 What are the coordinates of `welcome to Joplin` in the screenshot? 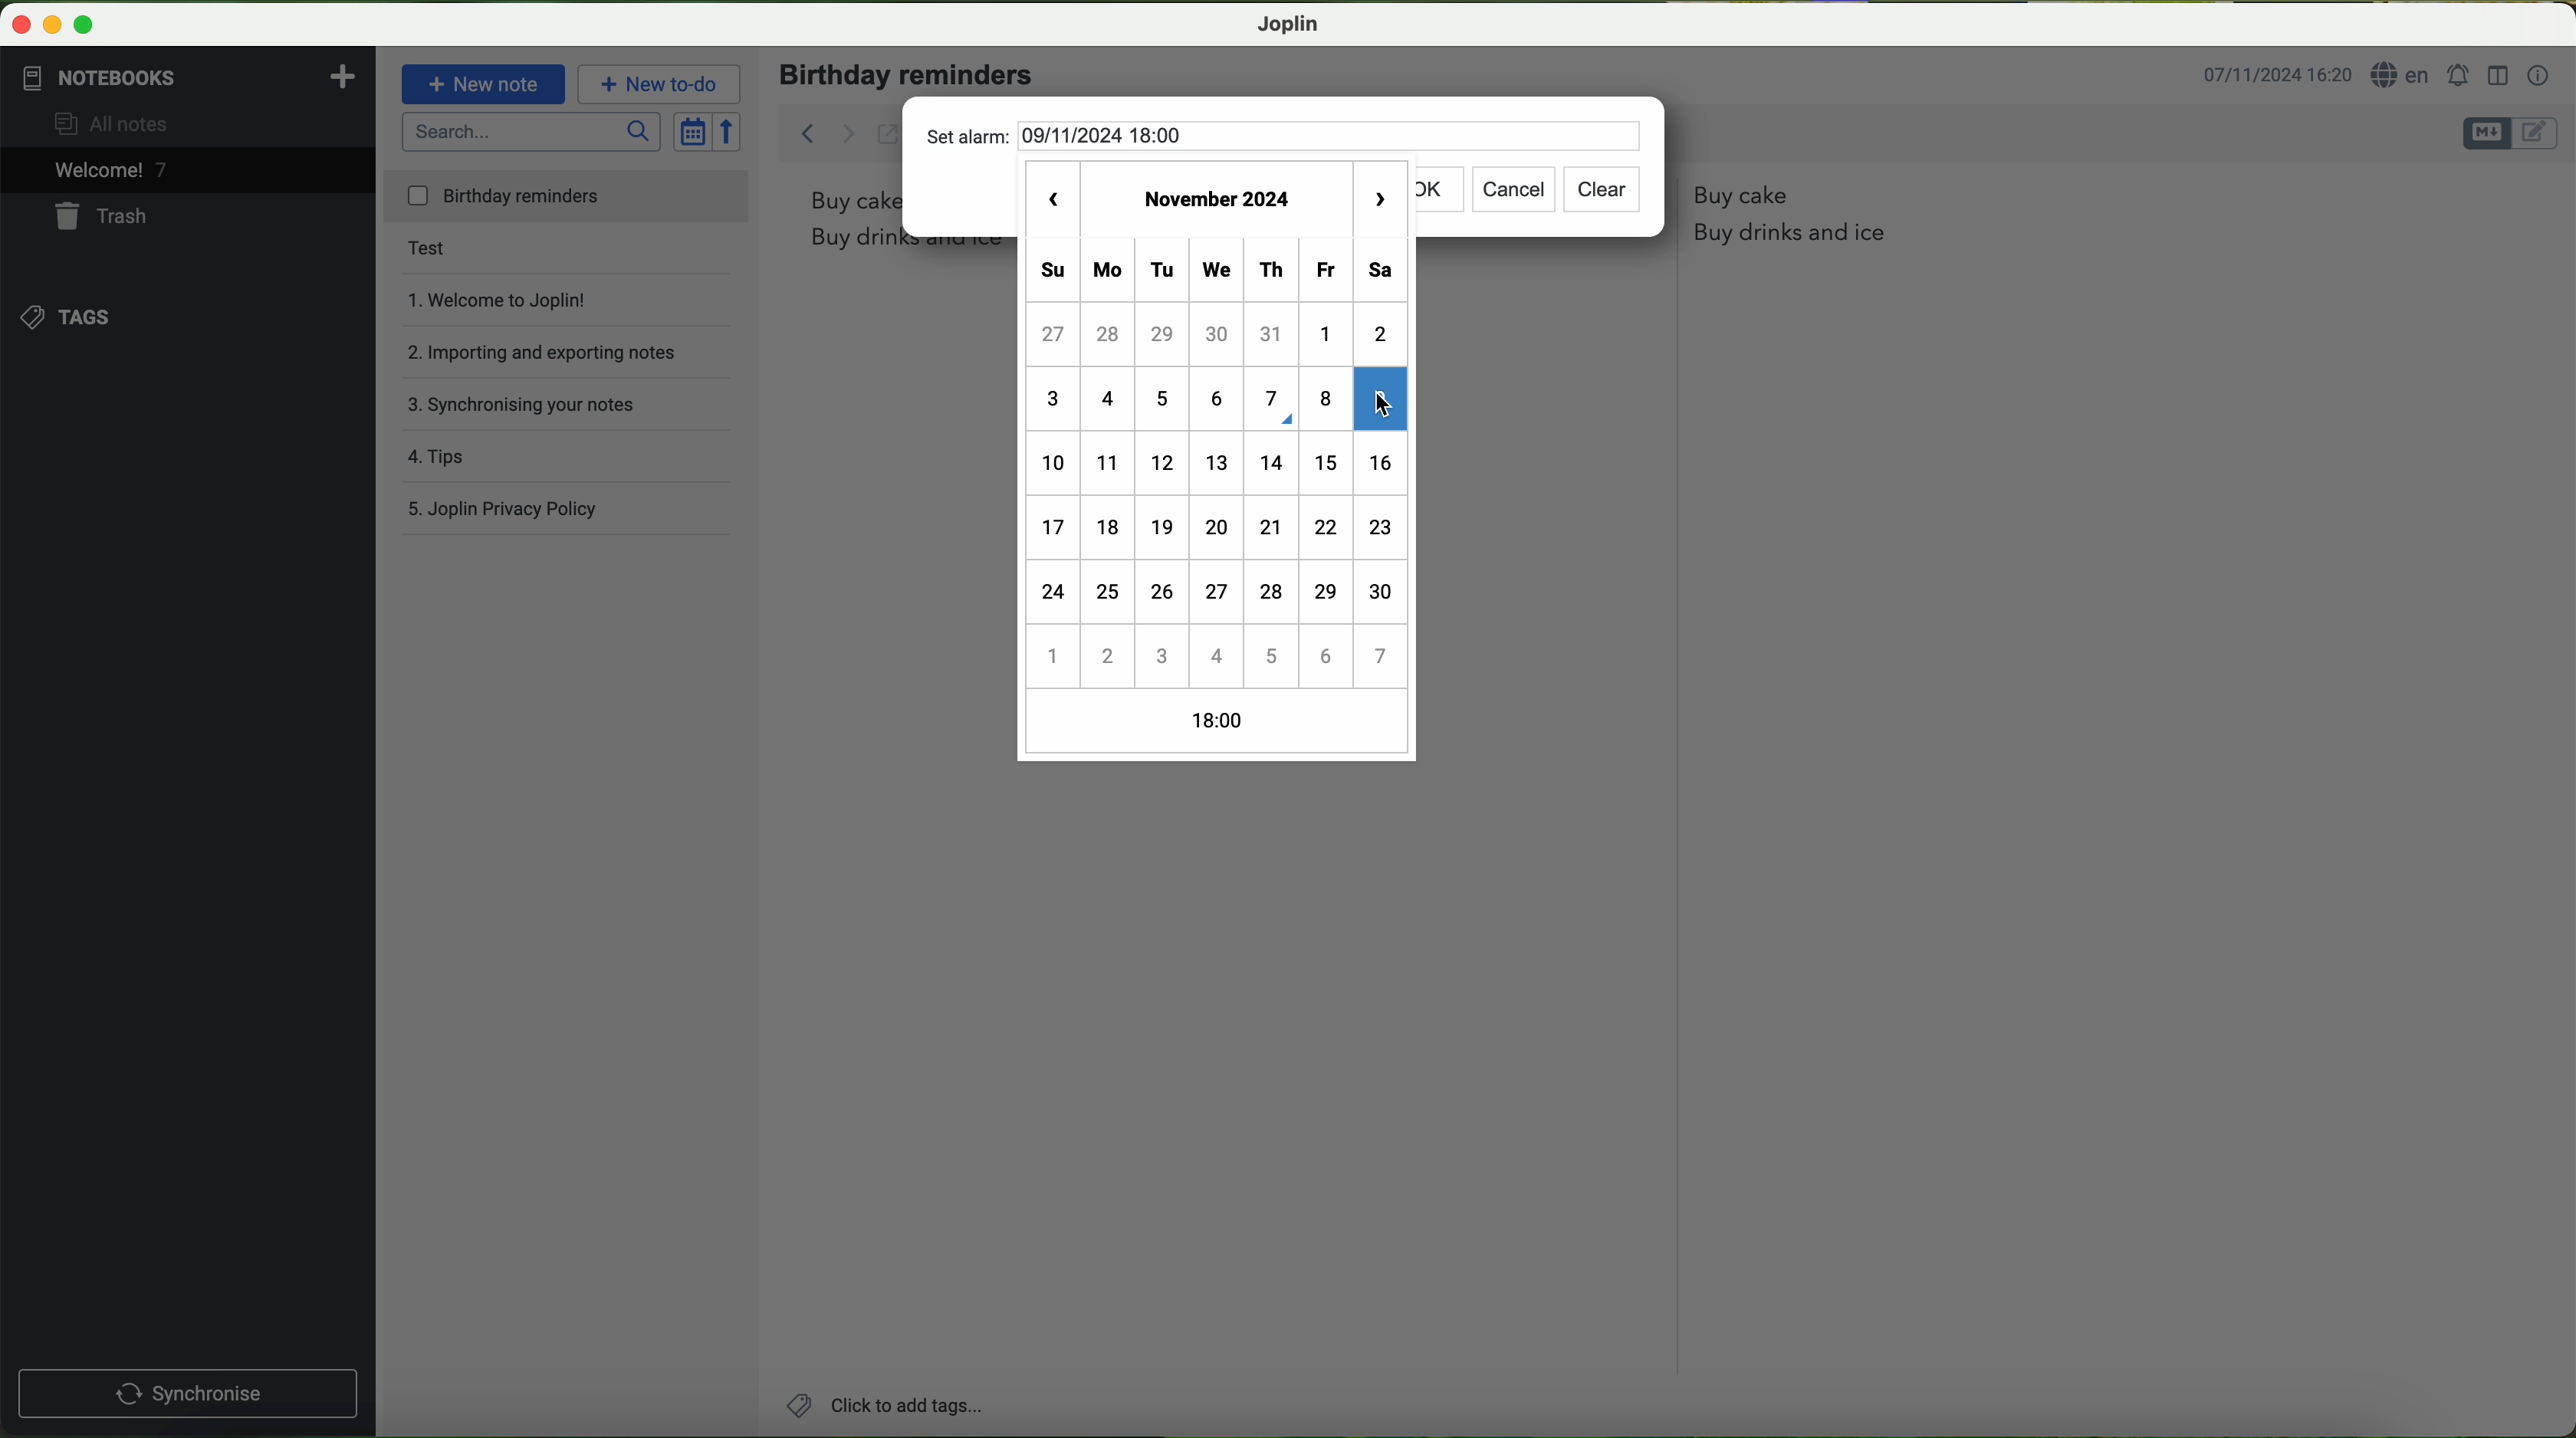 It's located at (525, 299).